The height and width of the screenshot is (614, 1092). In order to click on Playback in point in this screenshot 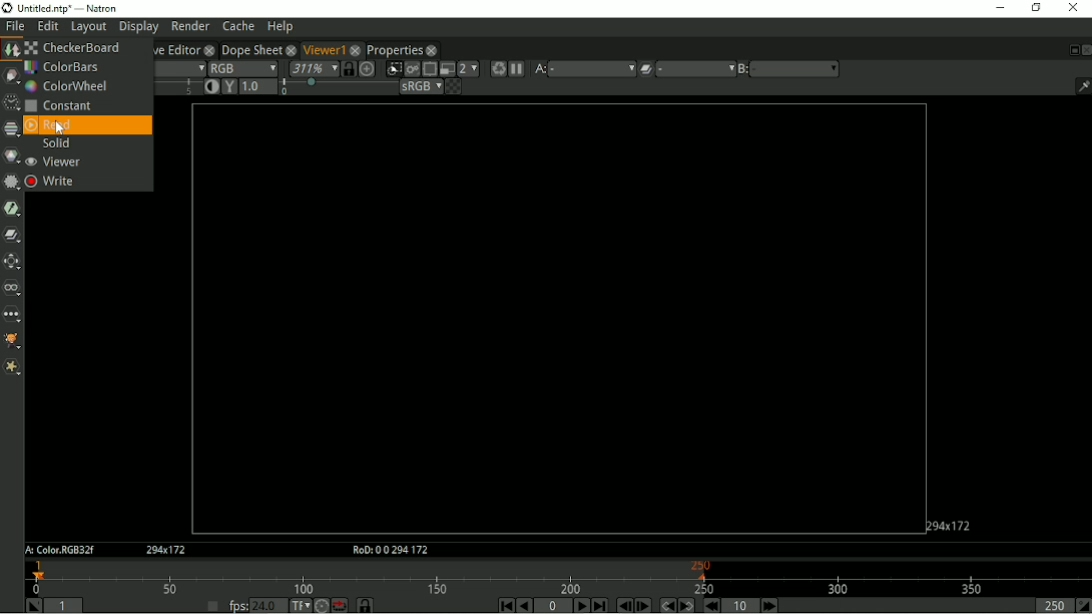, I will do `click(66, 605)`.